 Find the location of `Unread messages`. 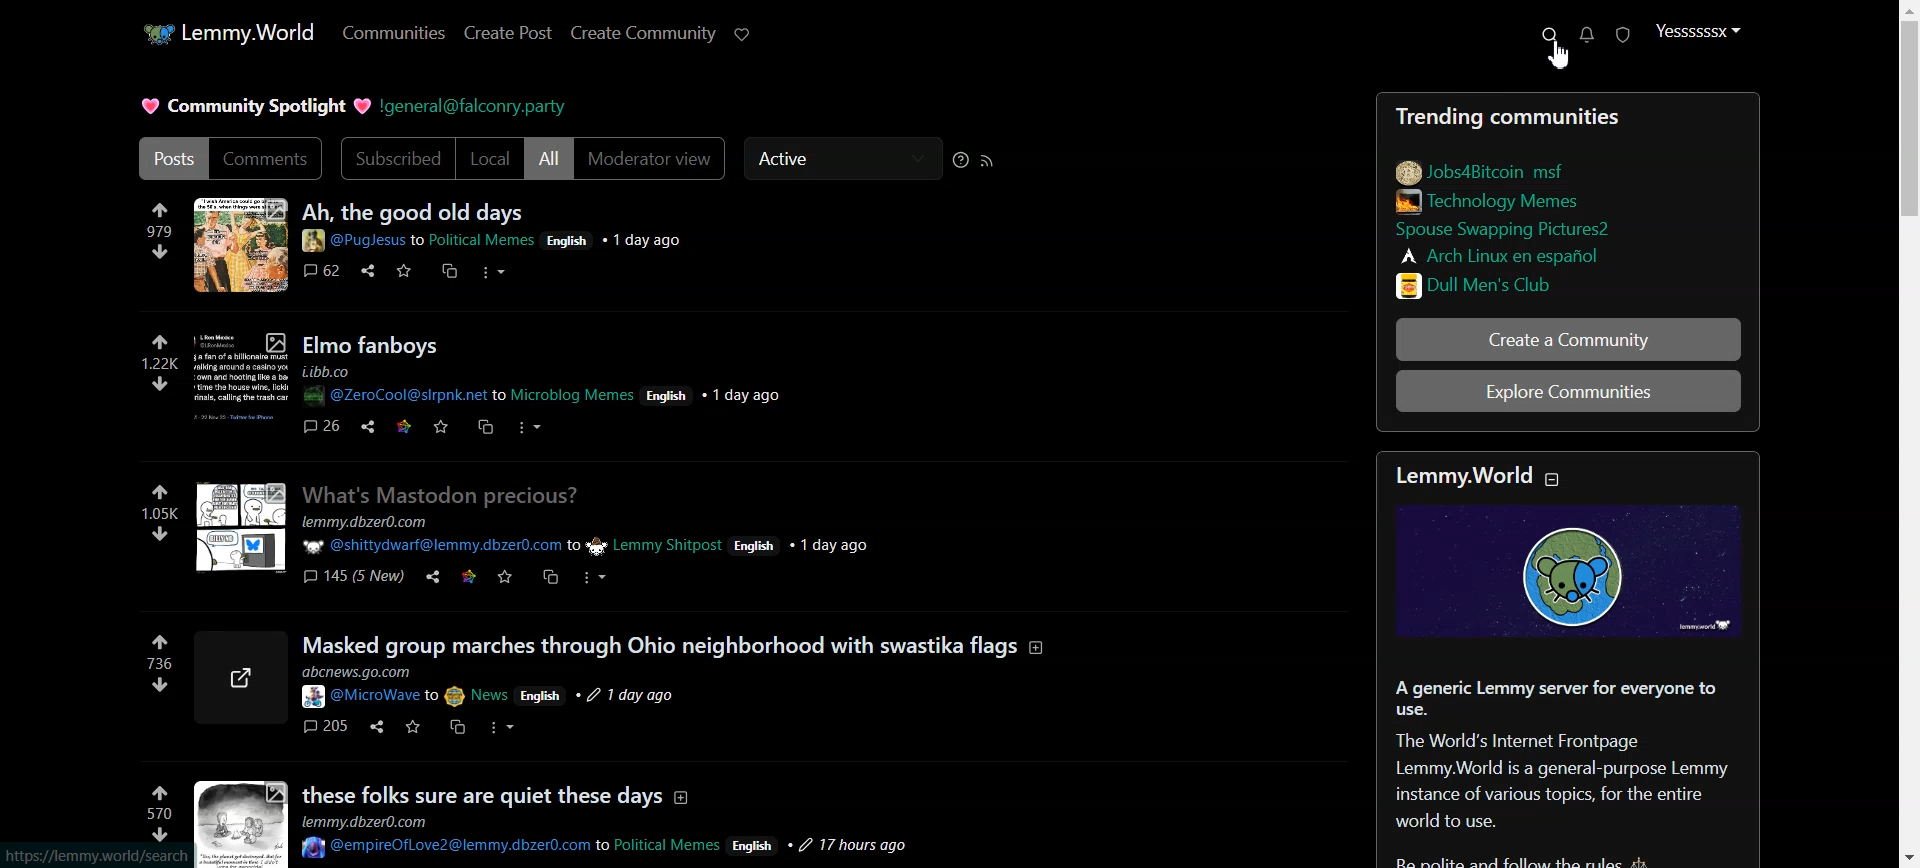

Unread messages is located at coordinates (1587, 35).